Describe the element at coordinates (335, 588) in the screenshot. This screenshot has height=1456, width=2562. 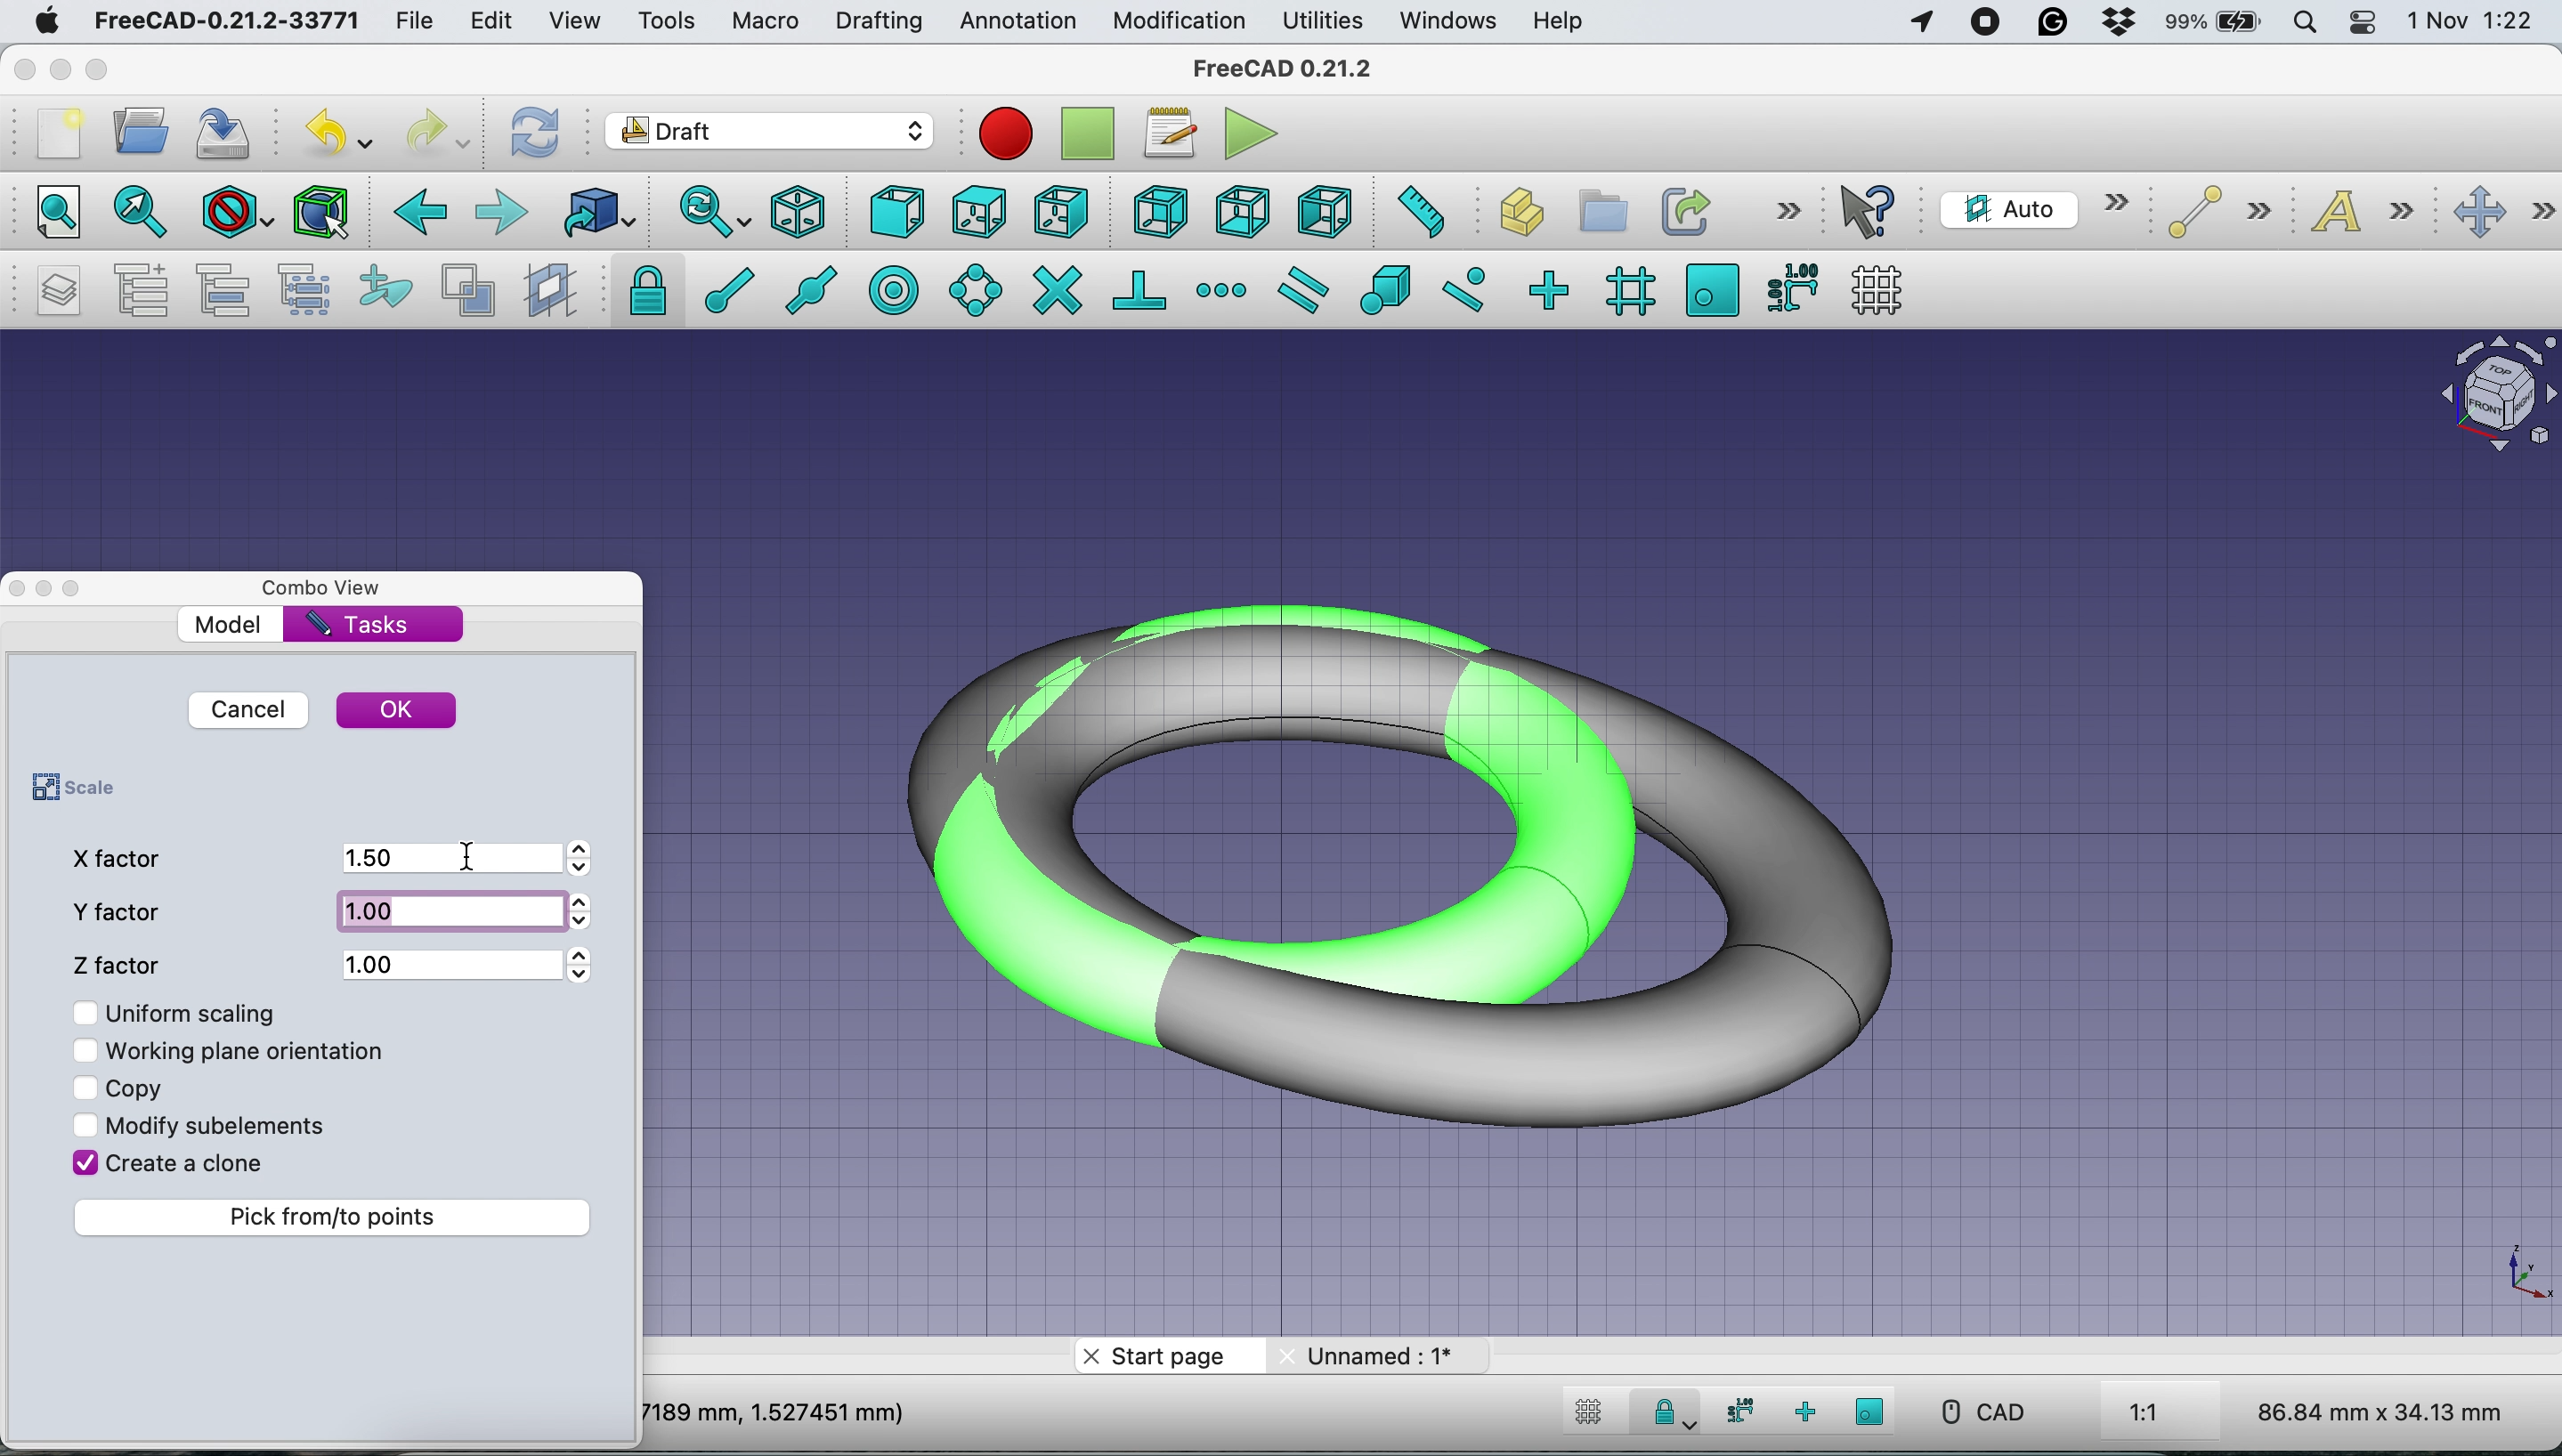
I see `combo view` at that location.